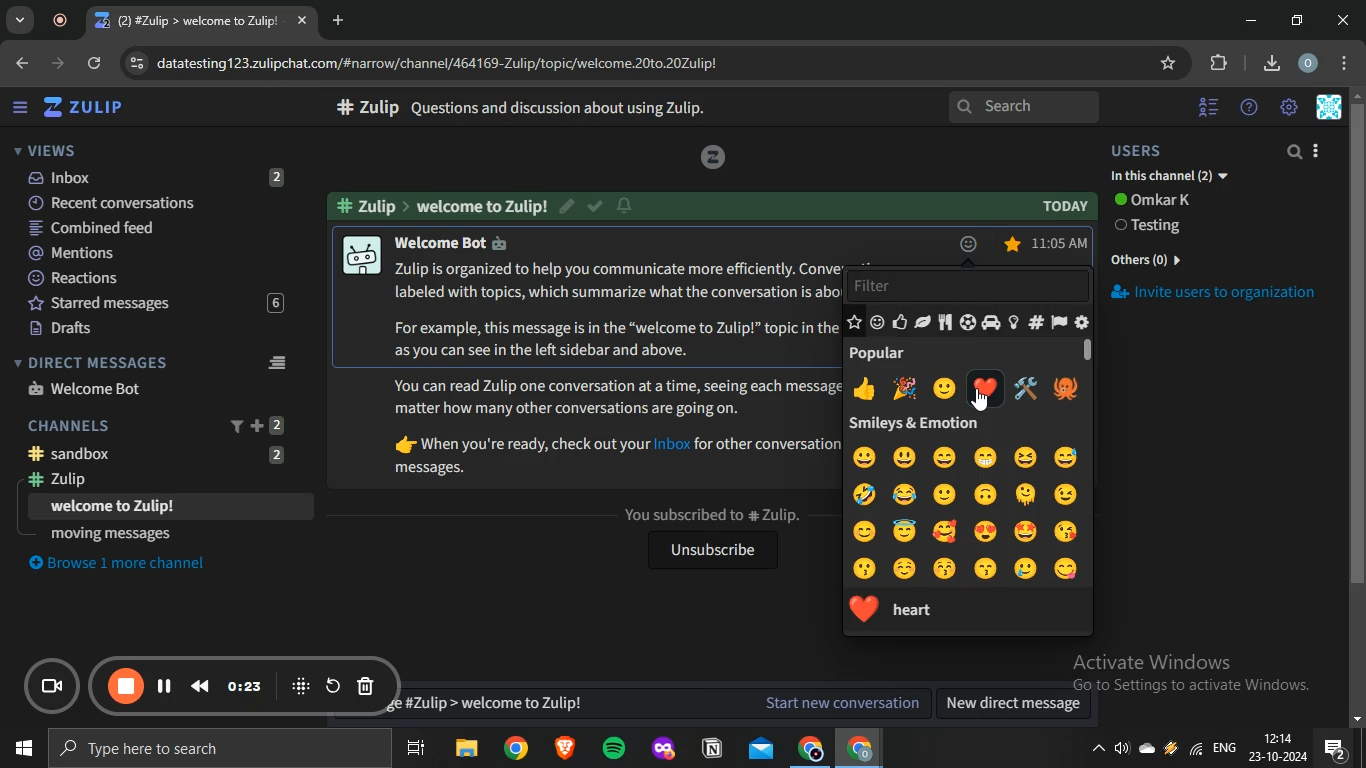 This screenshot has height=768, width=1366. What do you see at coordinates (215, 750) in the screenshot?
I see `type here to search` at bounding box center [215, 750].